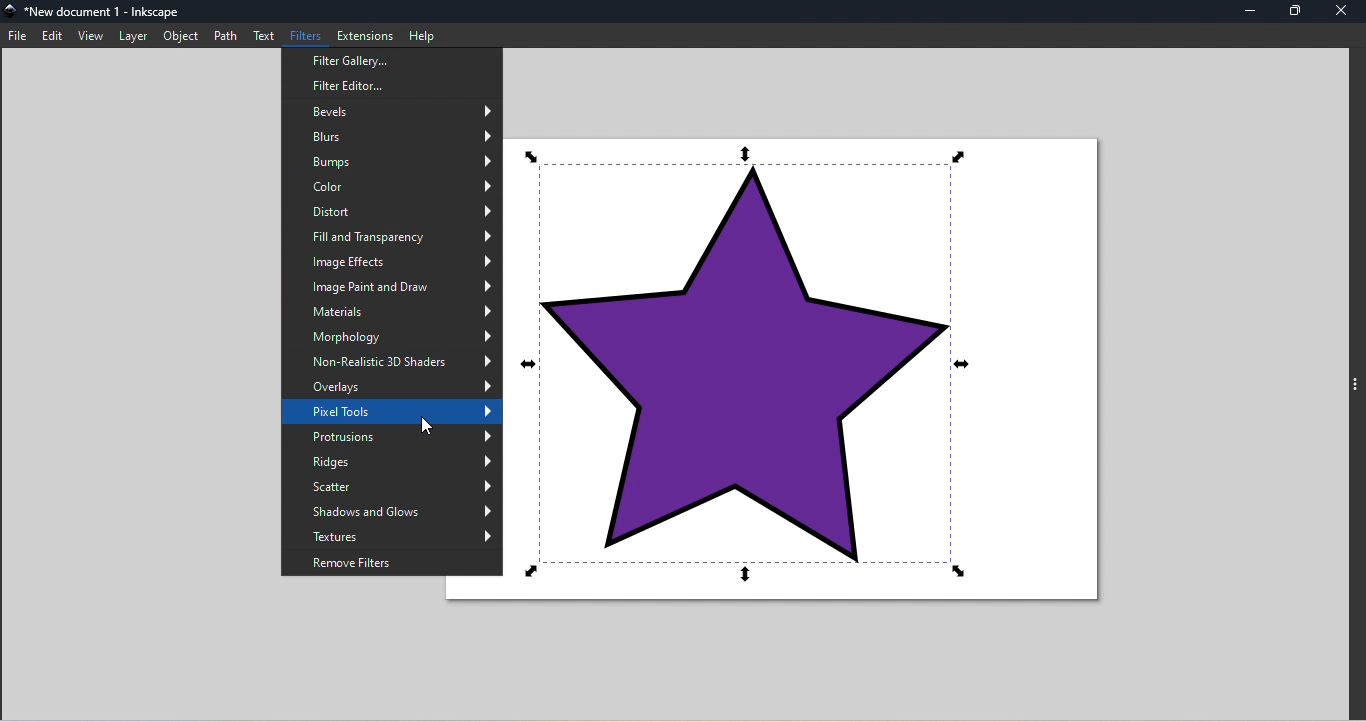  What do you see at coordinates (1297, 13) in the screenshot?
I see `Maximize` at bounding box center [1297, 13].